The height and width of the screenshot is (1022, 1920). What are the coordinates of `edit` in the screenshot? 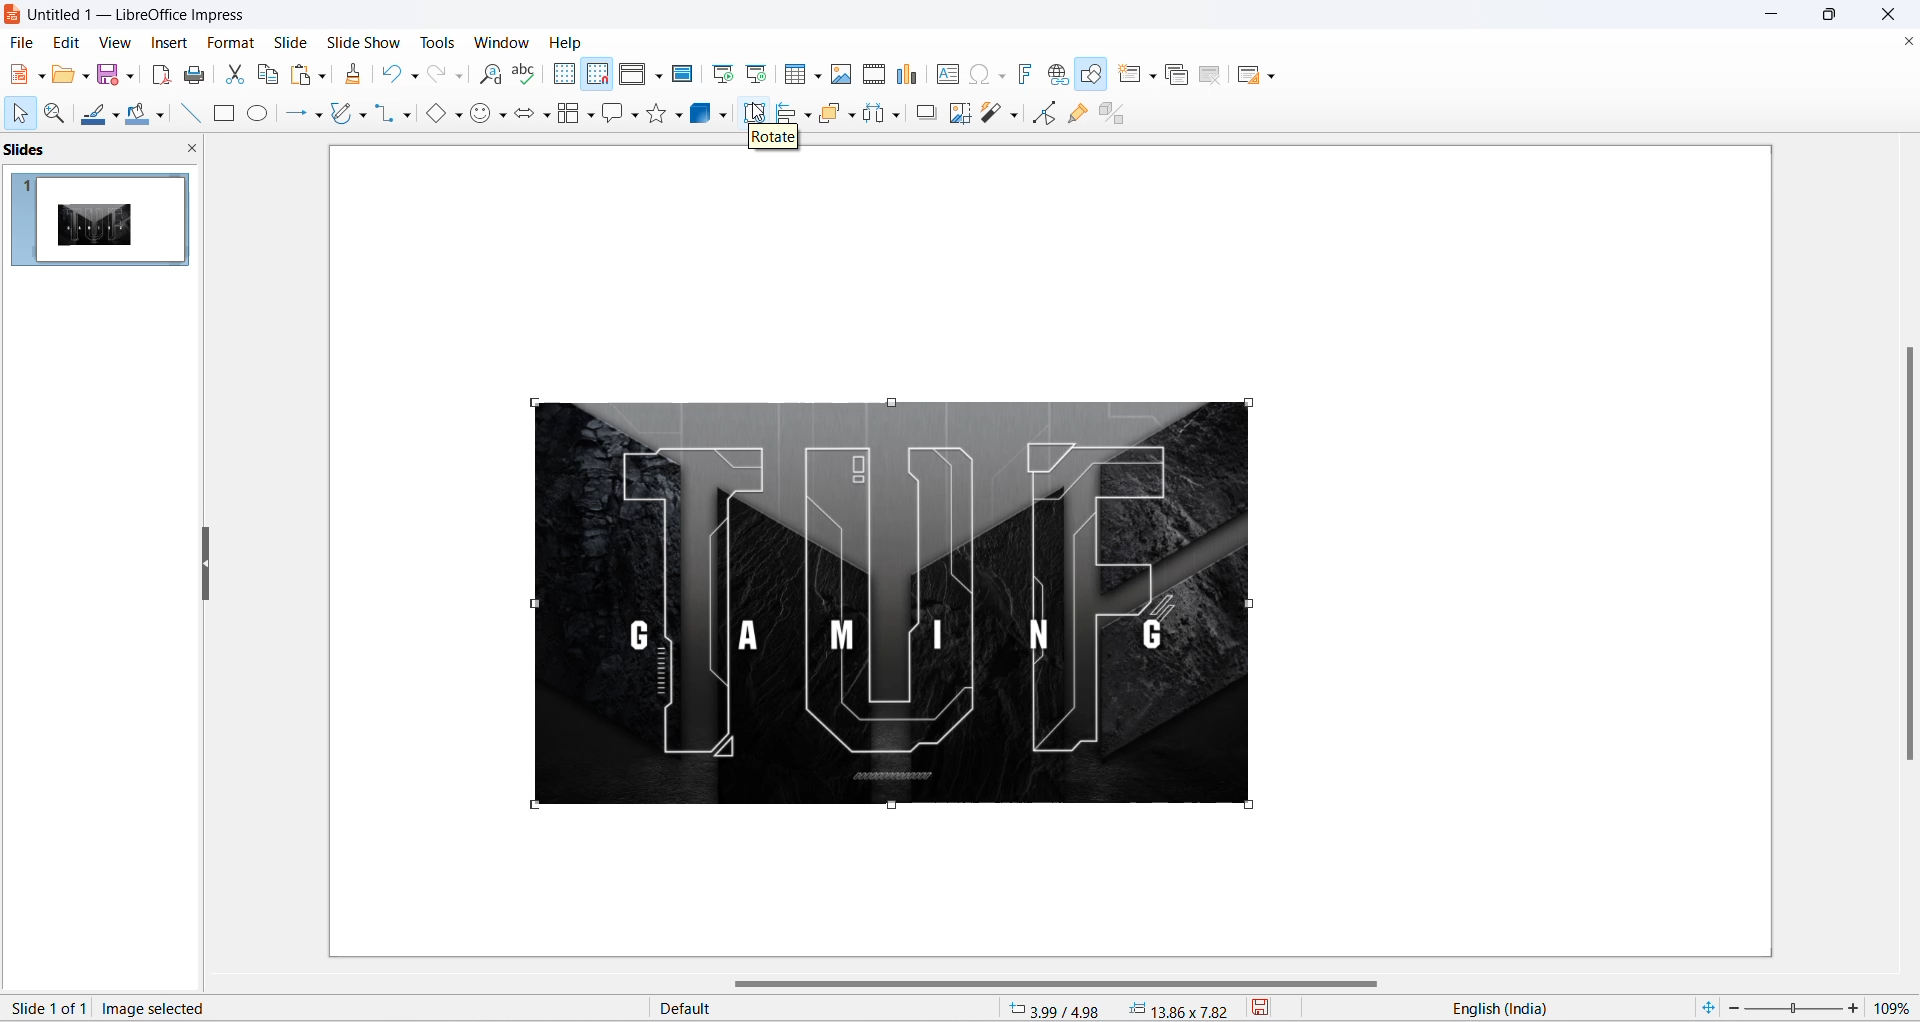 It's located at (68, 42).